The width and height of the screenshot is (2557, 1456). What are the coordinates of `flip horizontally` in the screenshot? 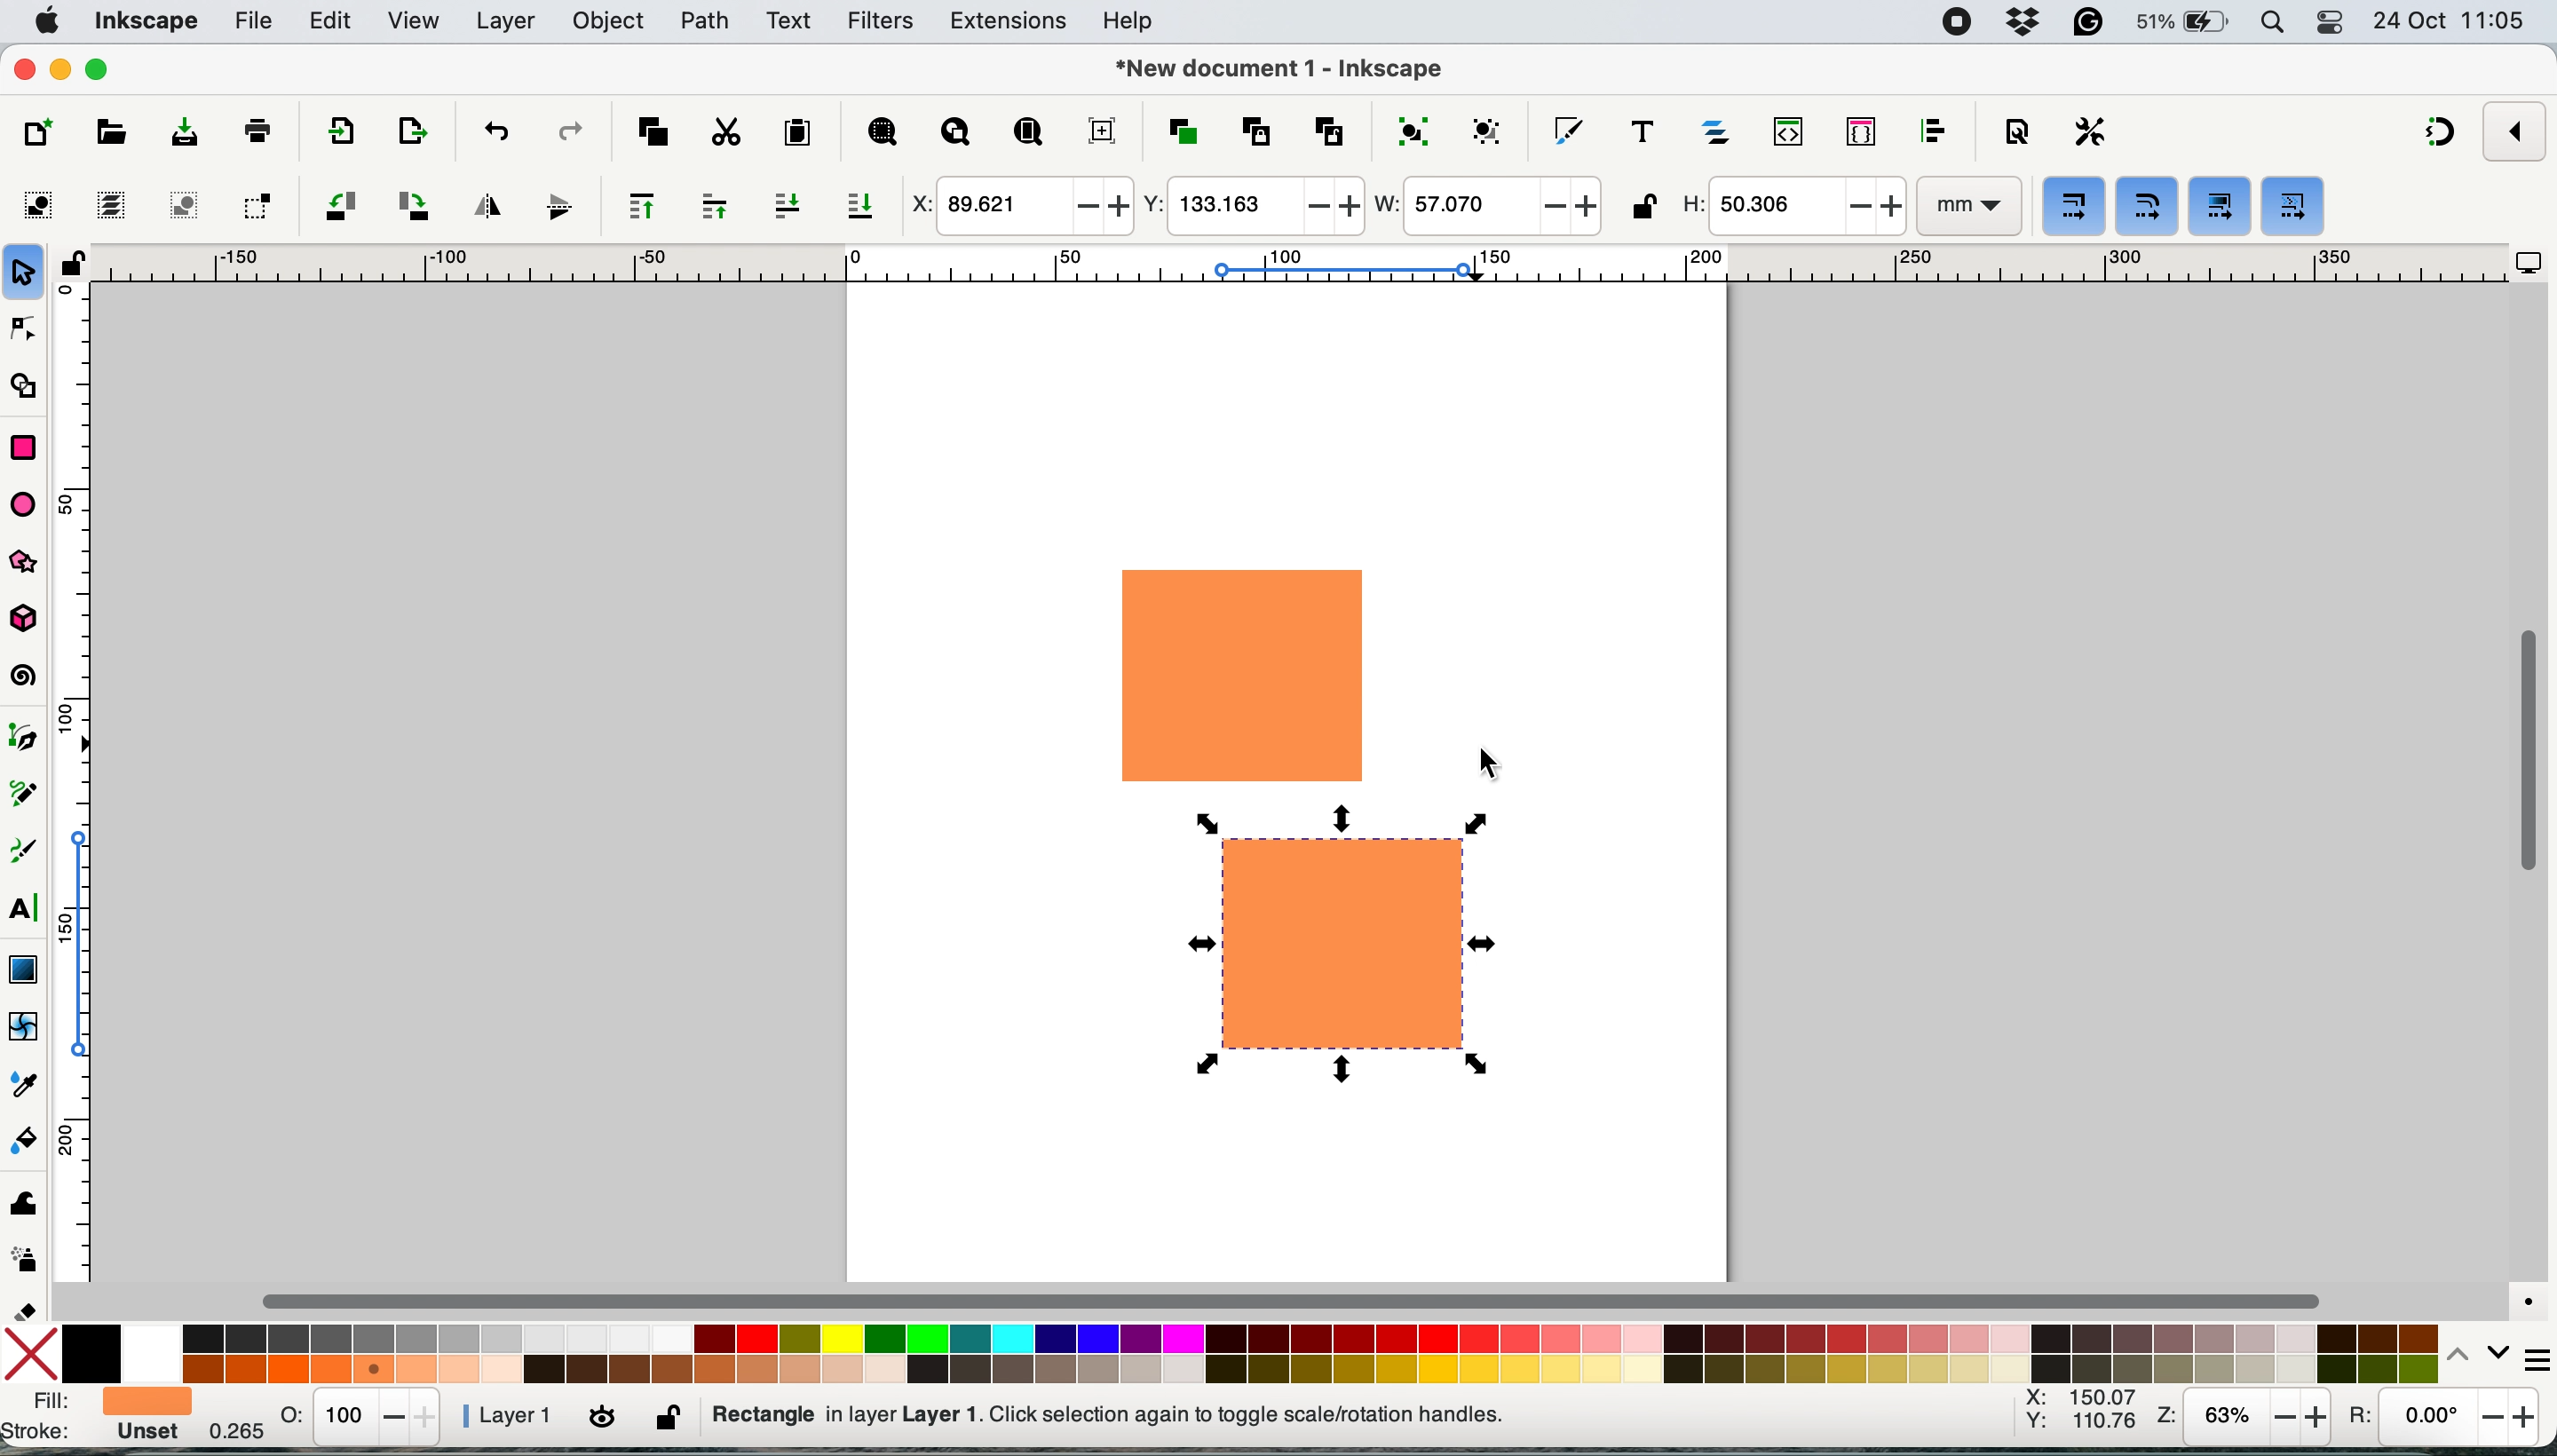 It's located at (483, 204).